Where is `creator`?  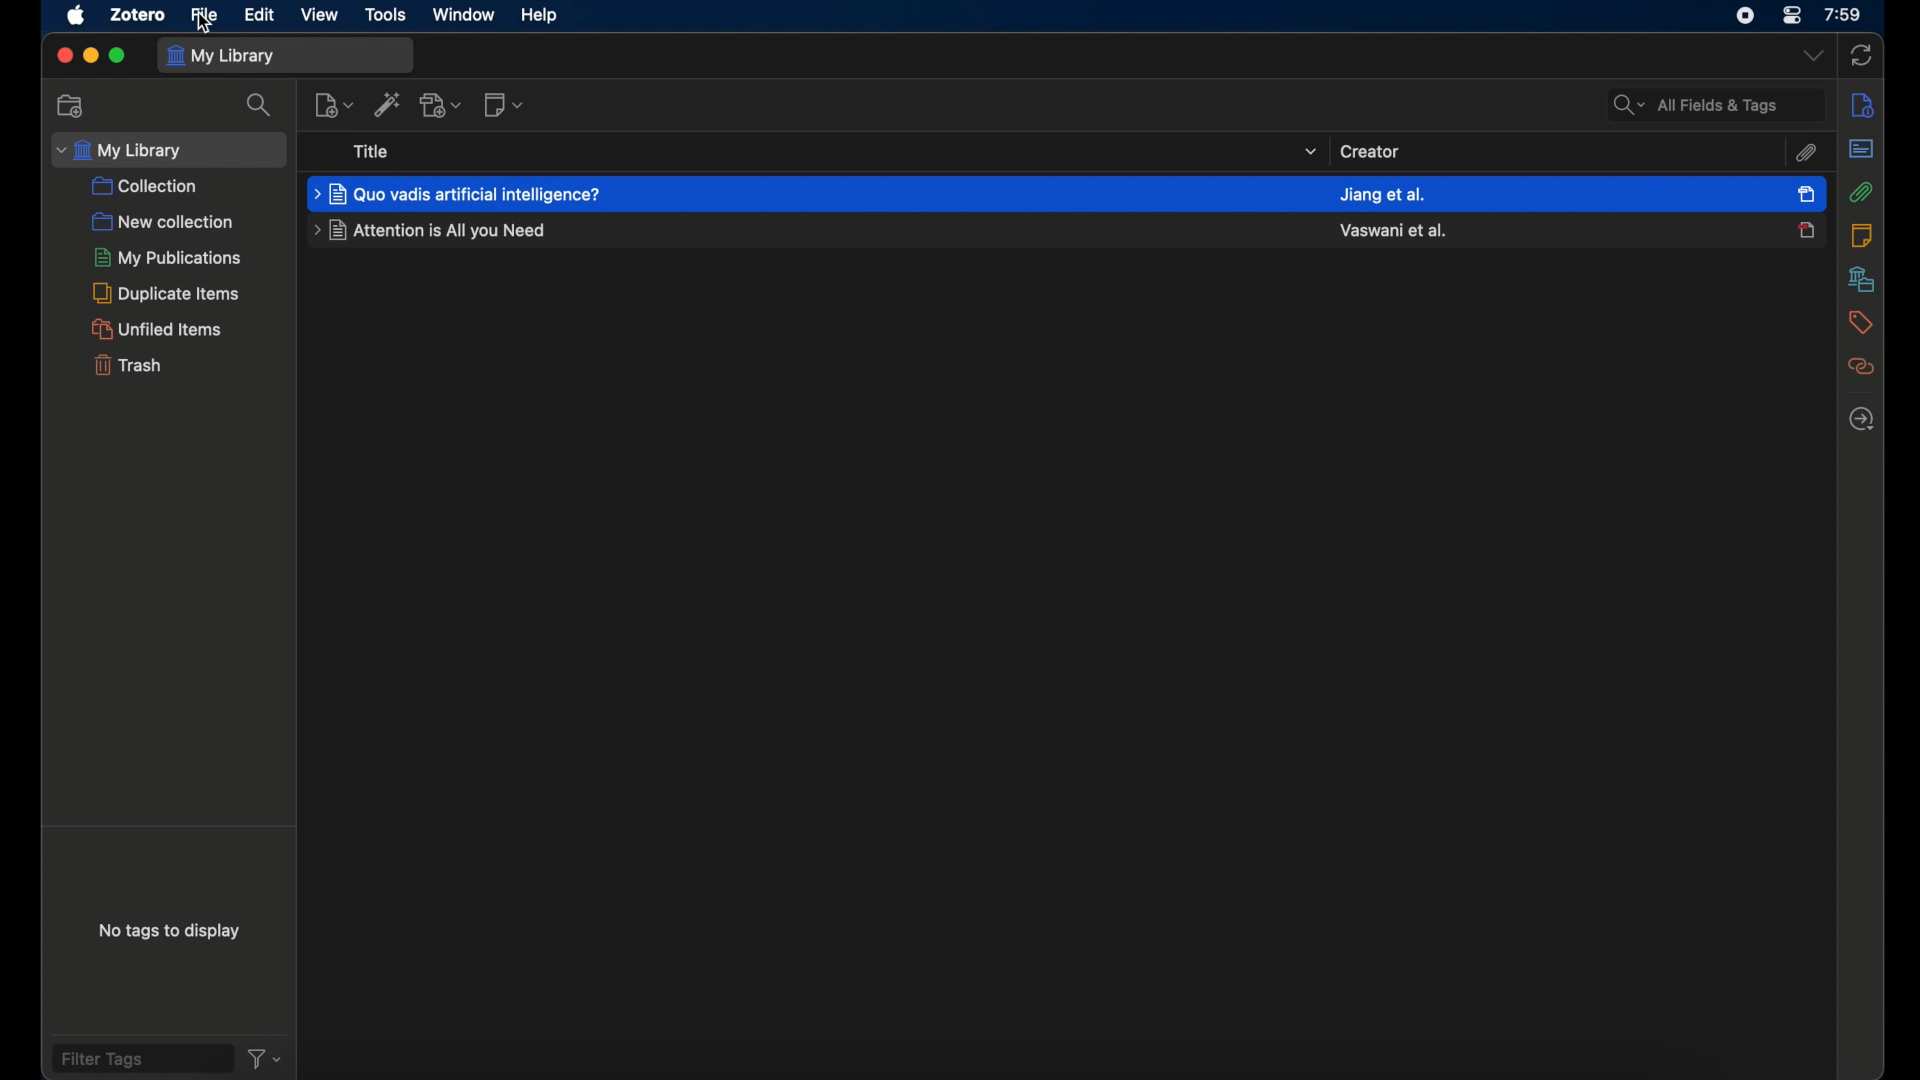
creator is located at coordinates (1370, 150).